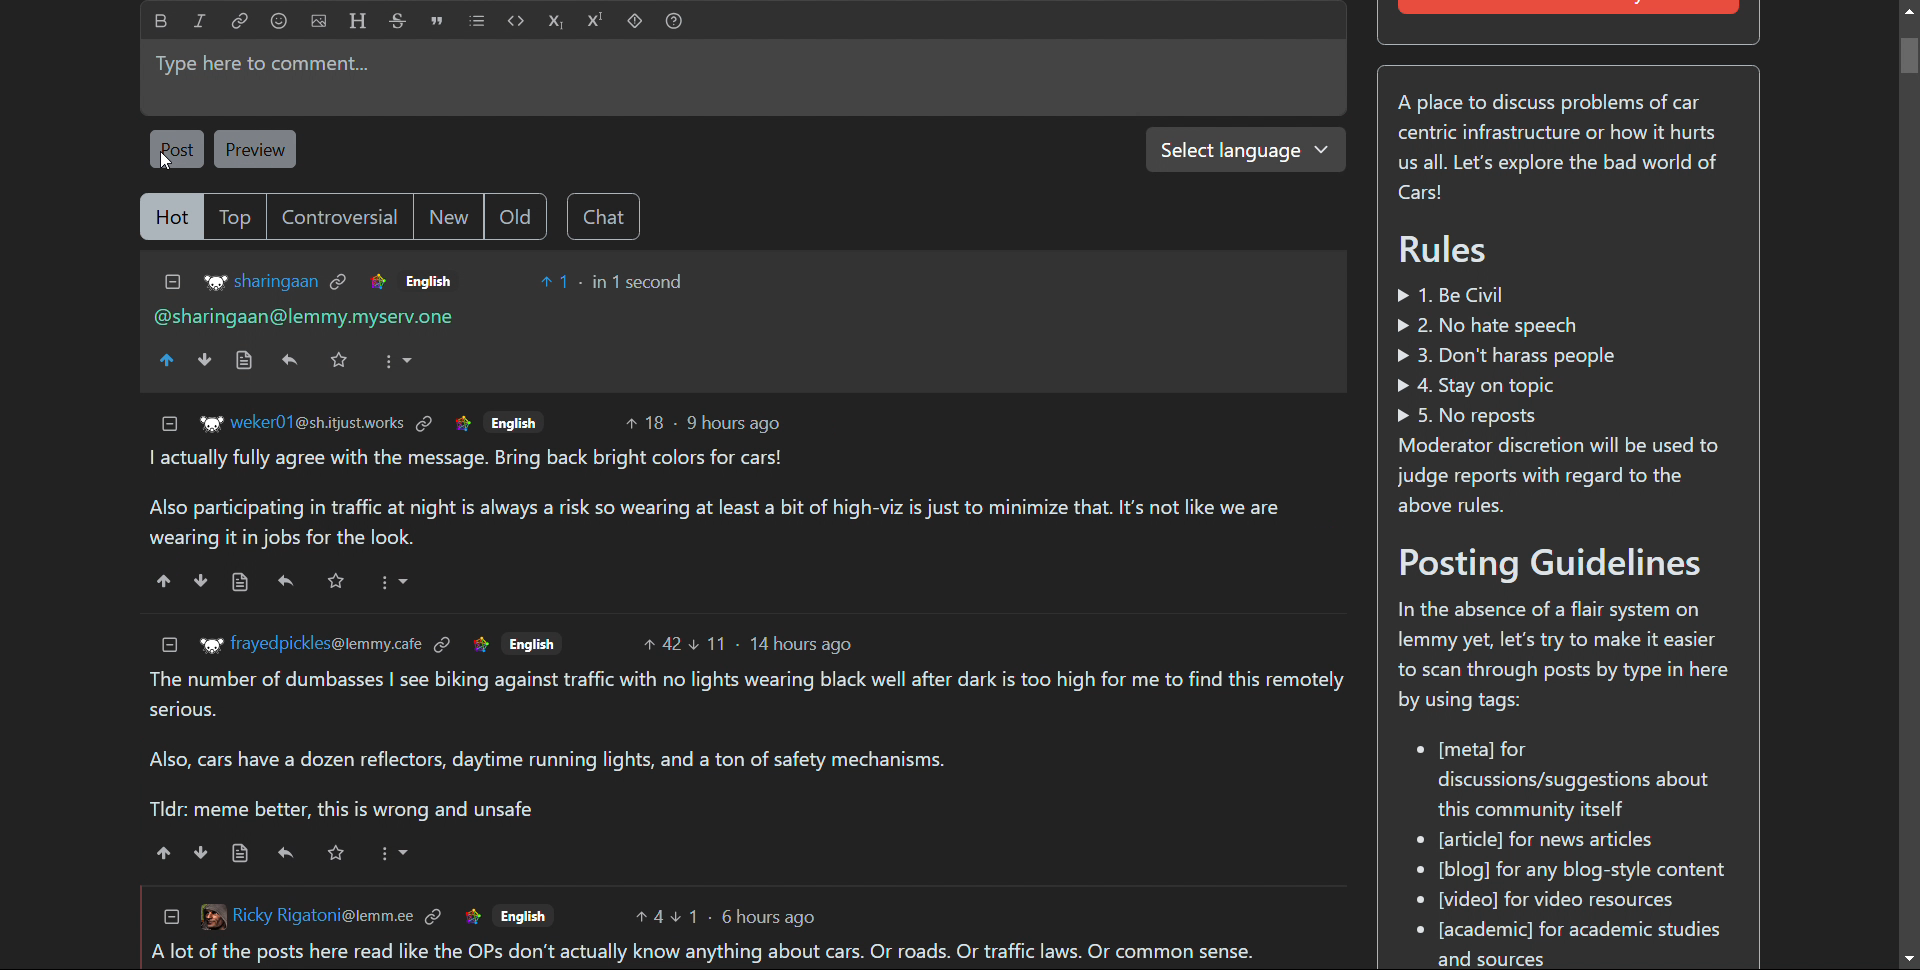 The image size is (1920, 970). Describe the element at coordinates (444, 645) in the screenshot. I see `link` at that location.